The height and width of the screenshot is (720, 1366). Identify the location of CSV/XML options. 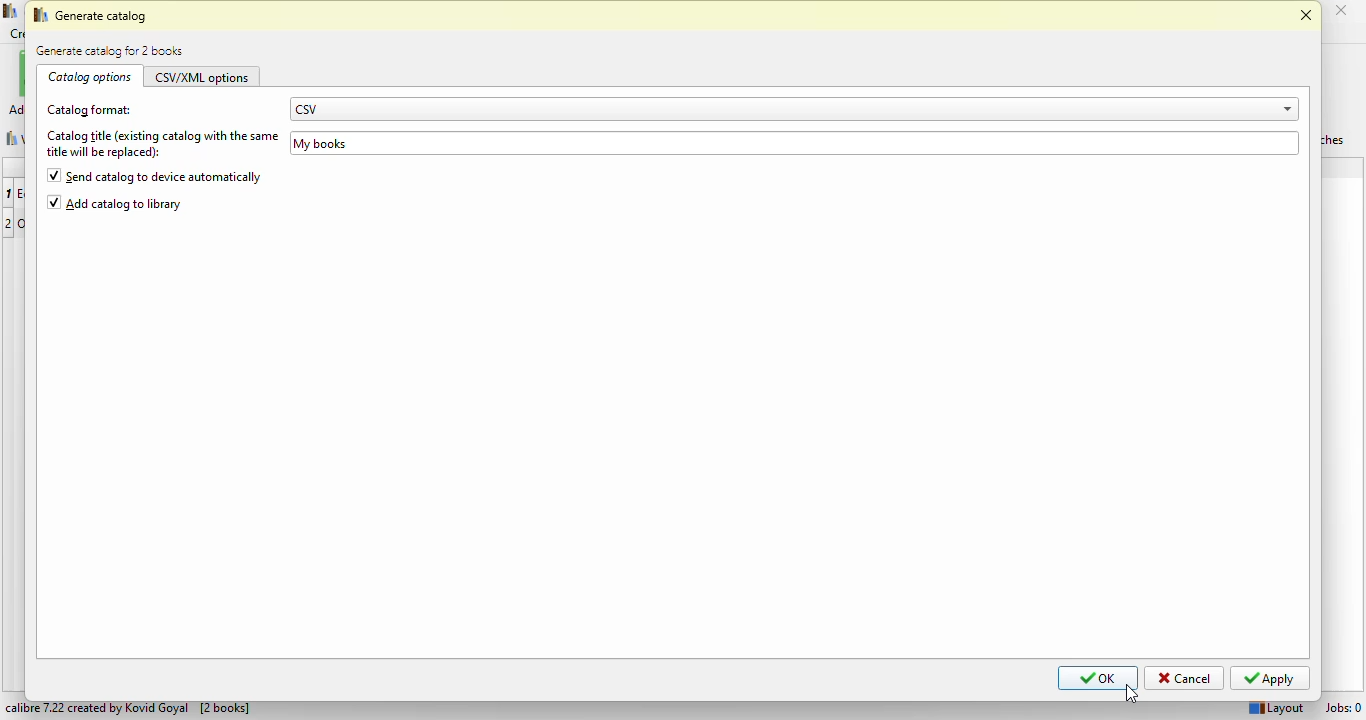
(202, 77).